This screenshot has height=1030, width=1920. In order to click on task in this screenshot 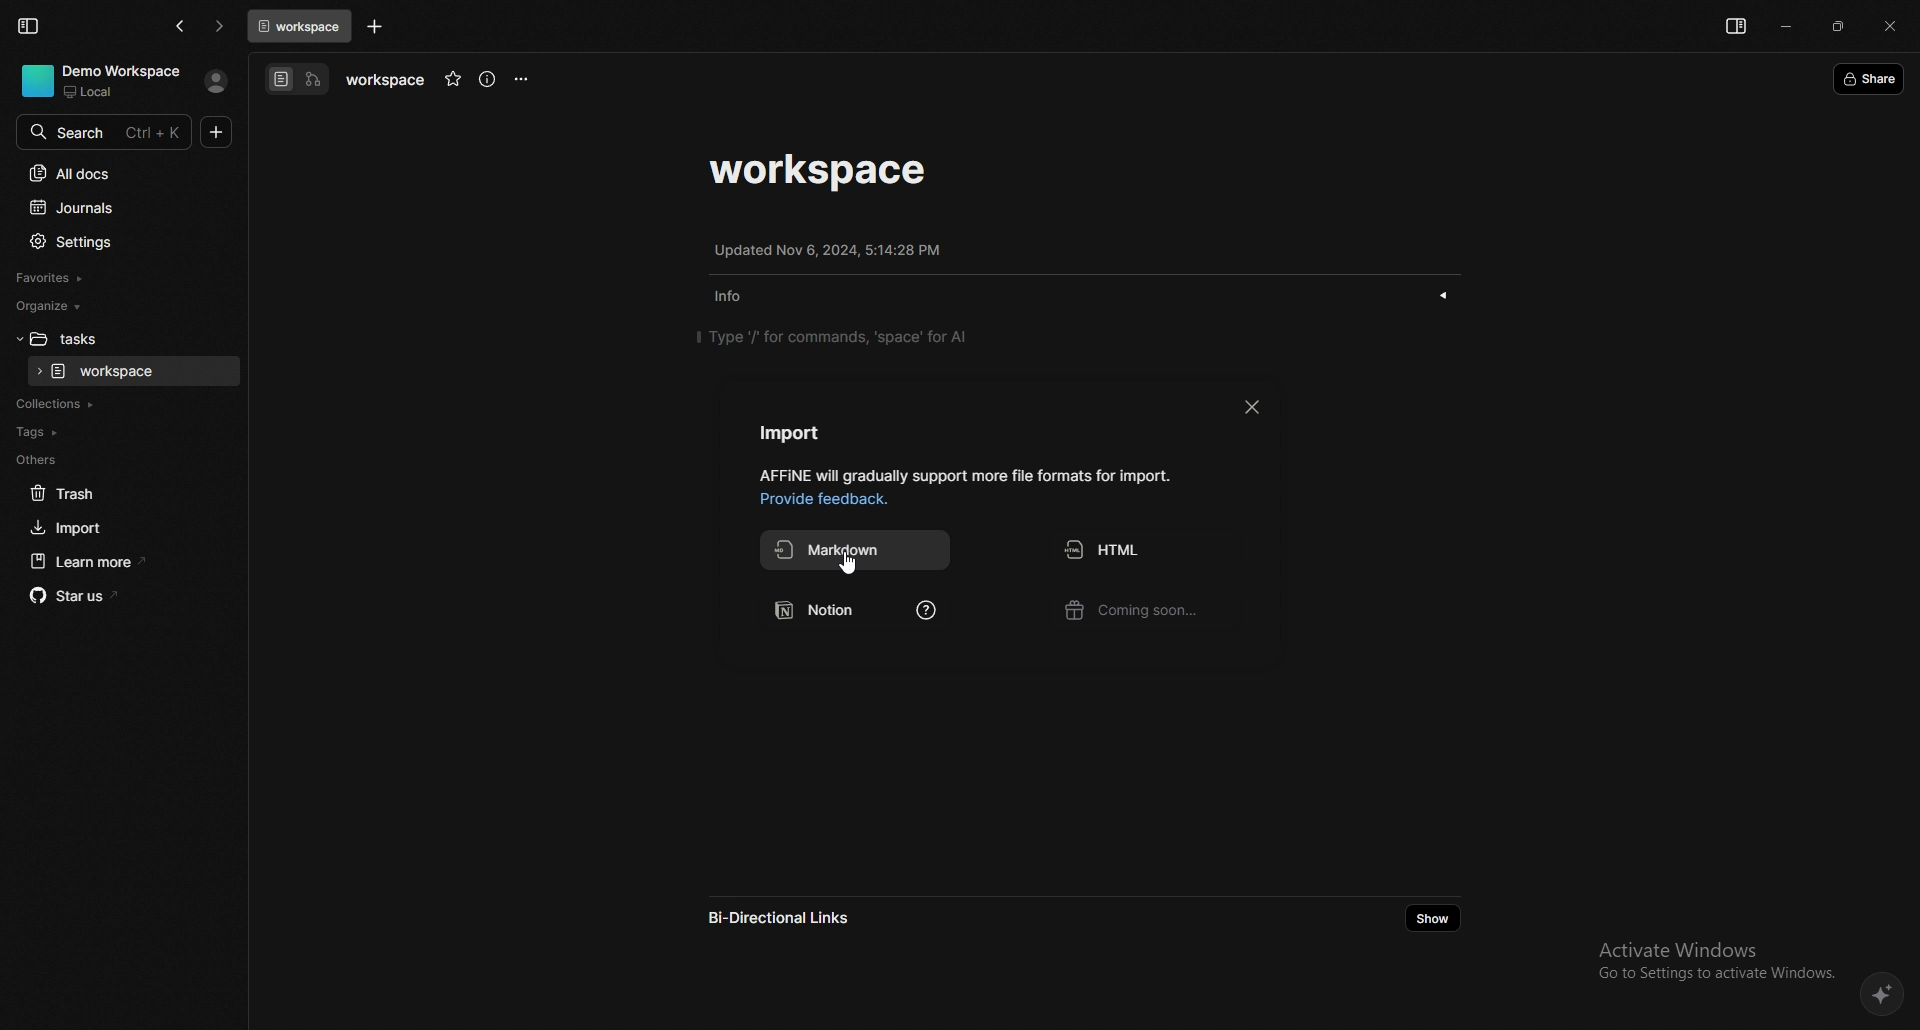, I will do `click(134, 372)`.